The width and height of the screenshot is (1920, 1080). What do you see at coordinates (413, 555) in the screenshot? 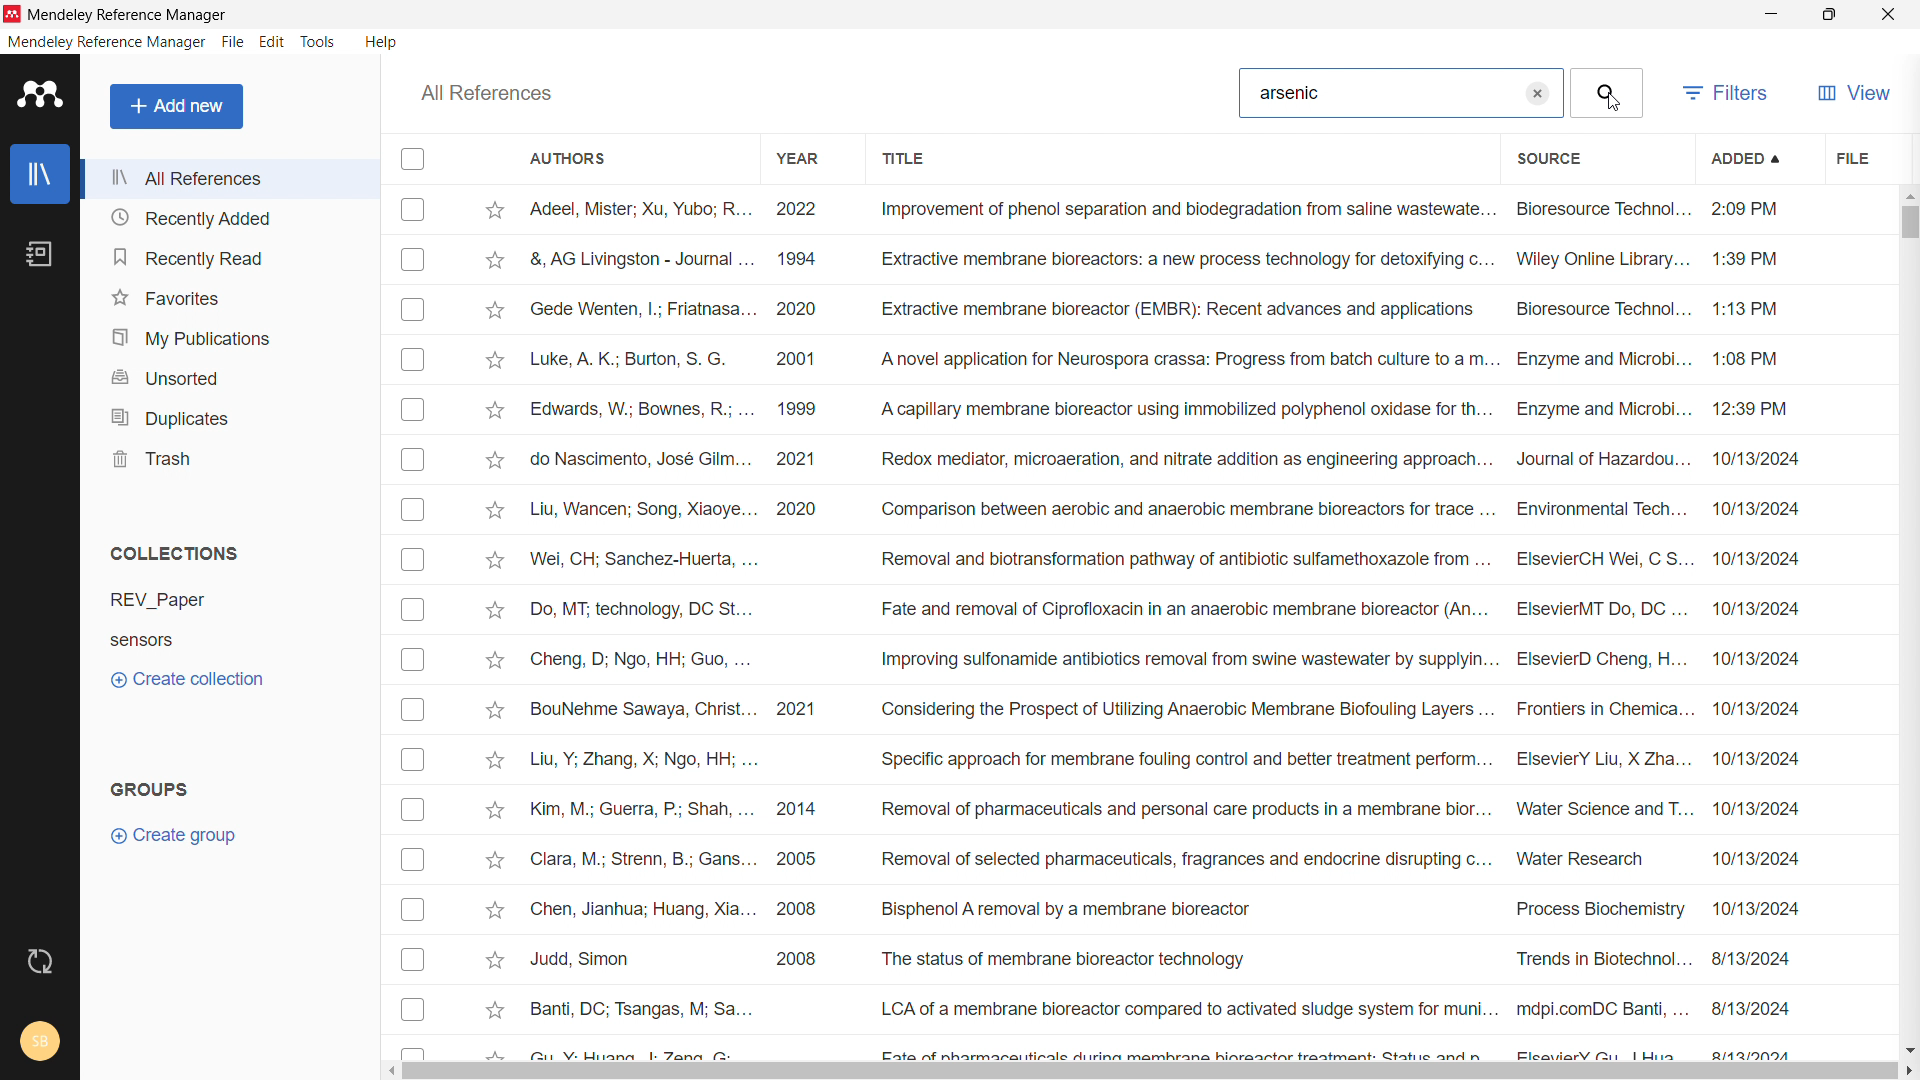
I see `Checkbox` at bounding box center [413, 555].